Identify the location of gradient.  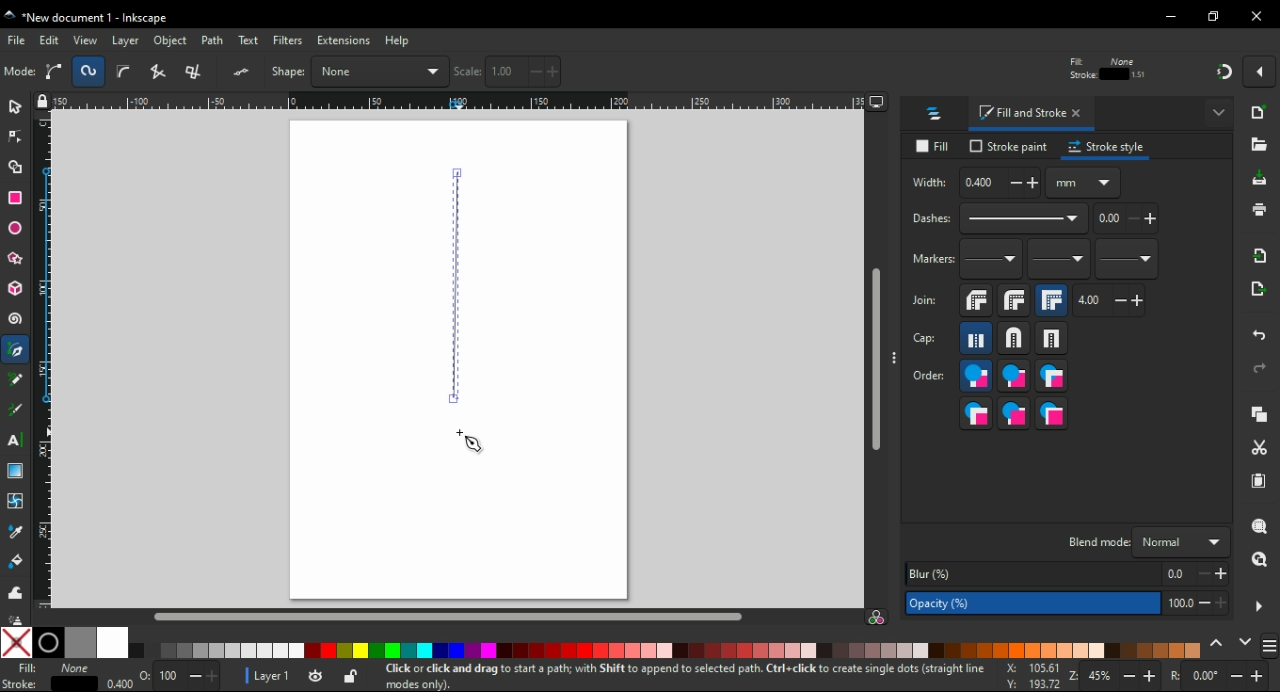
(15, 471).